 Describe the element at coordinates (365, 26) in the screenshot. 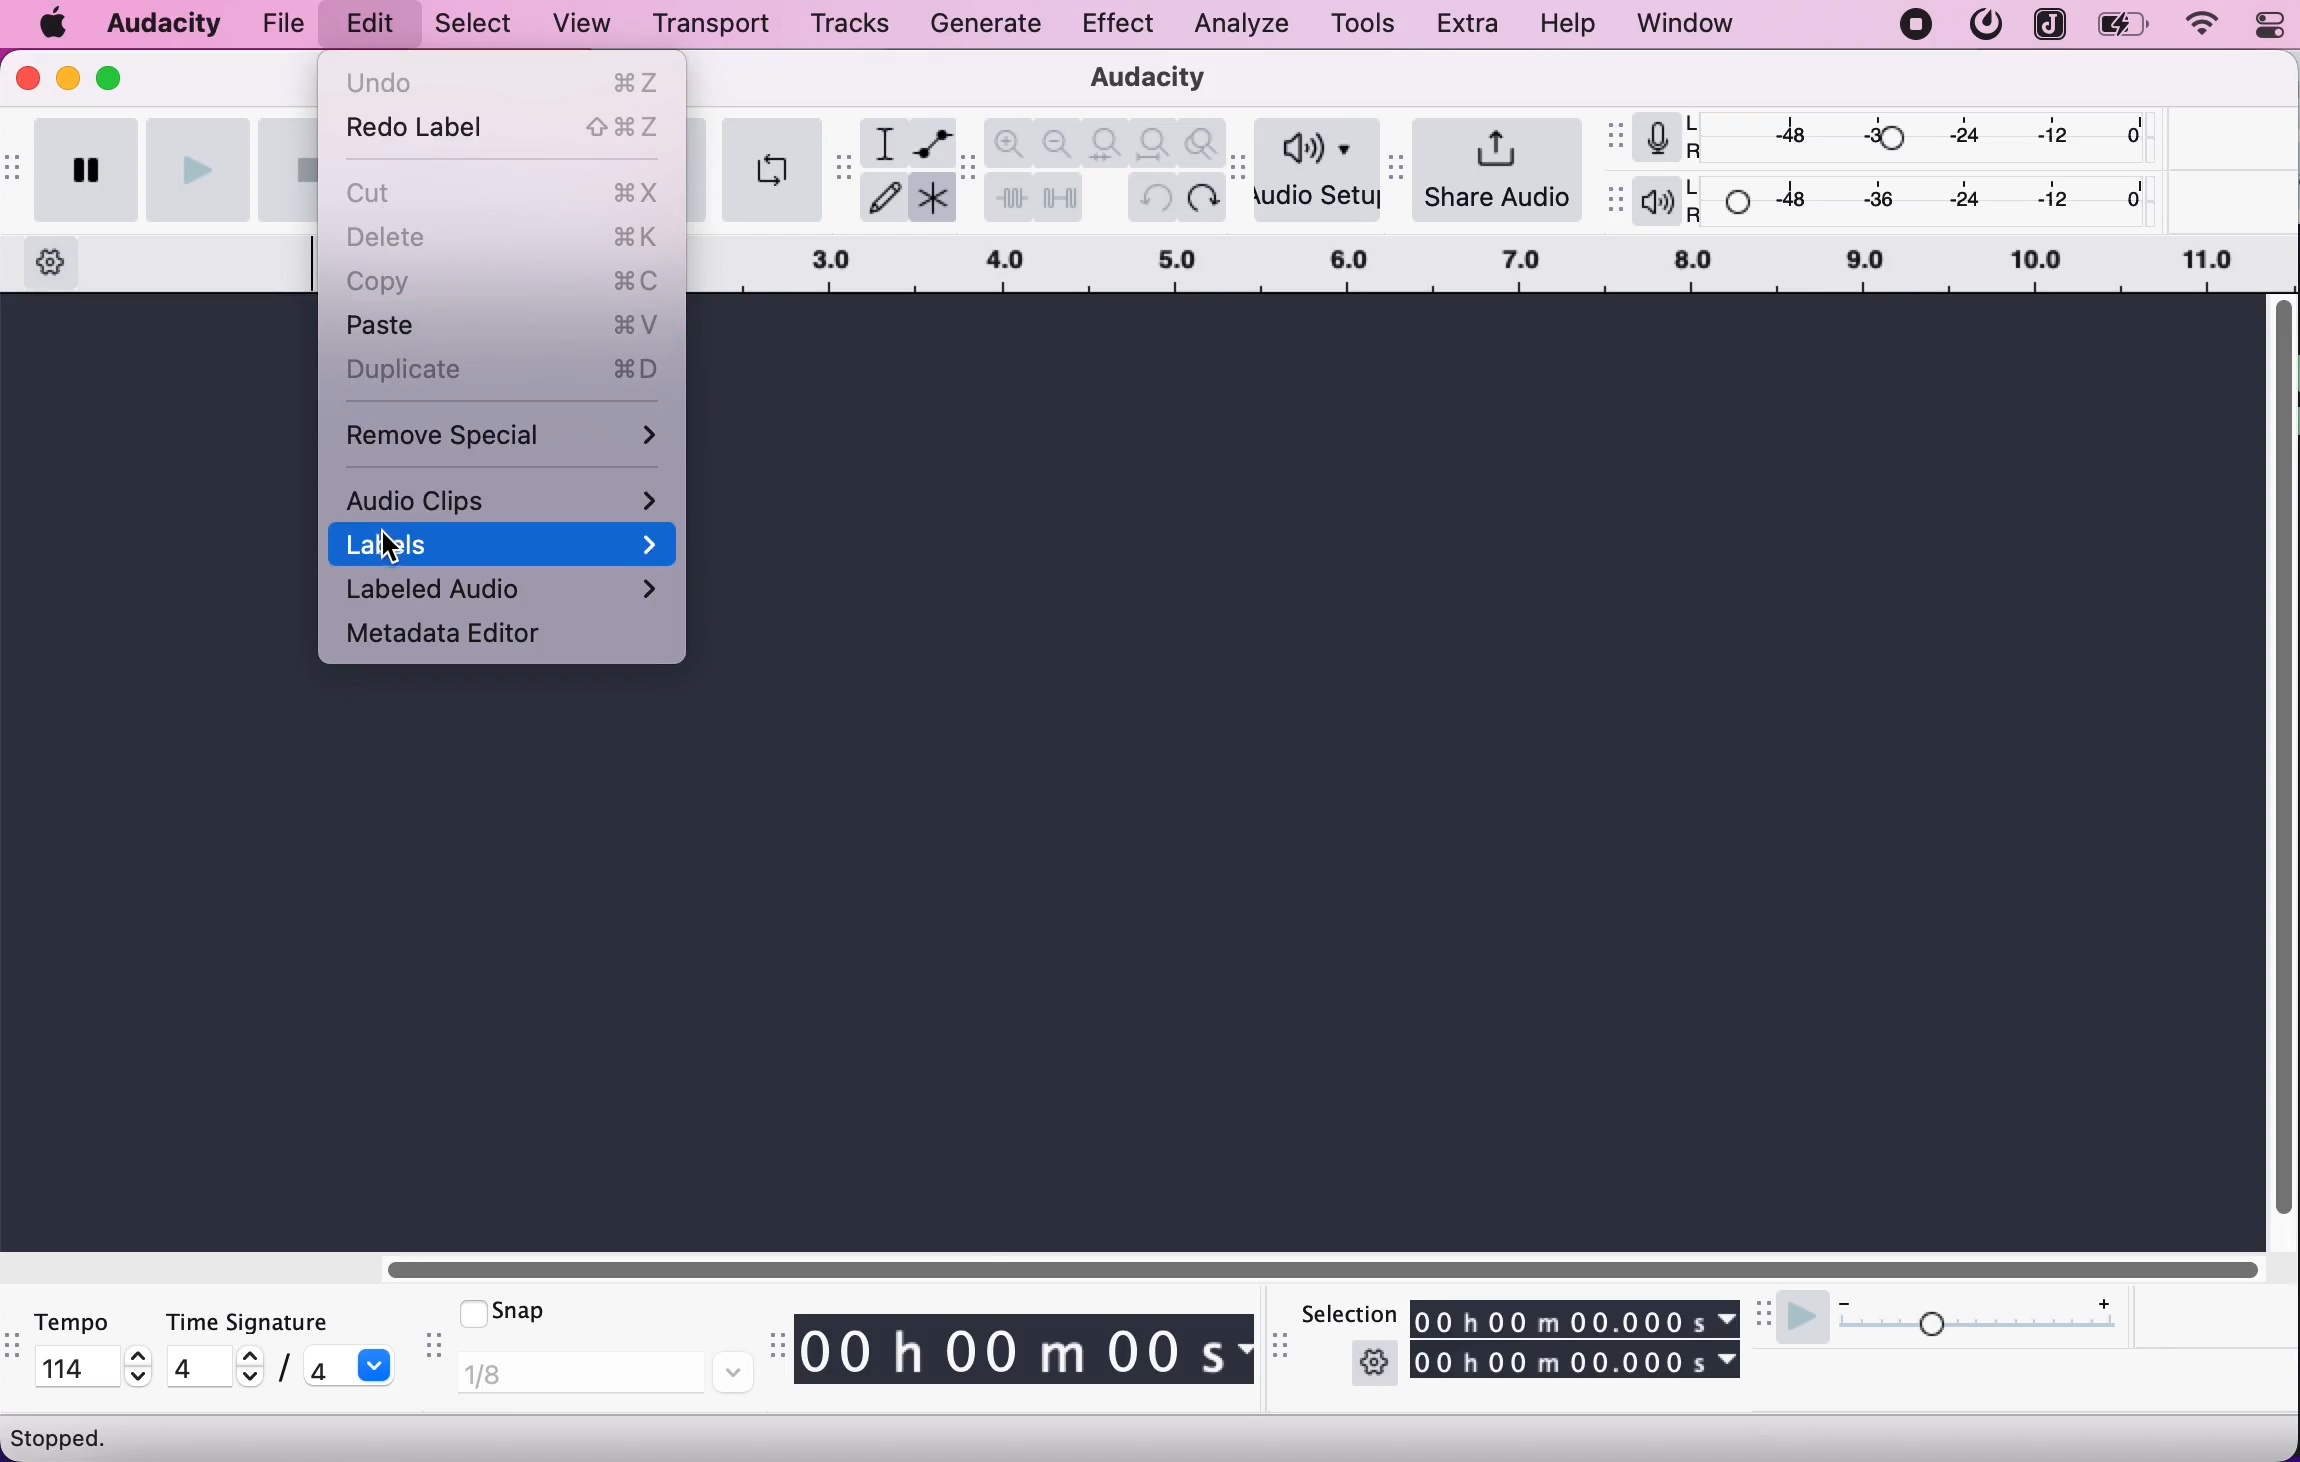

I see `edit` at that location.